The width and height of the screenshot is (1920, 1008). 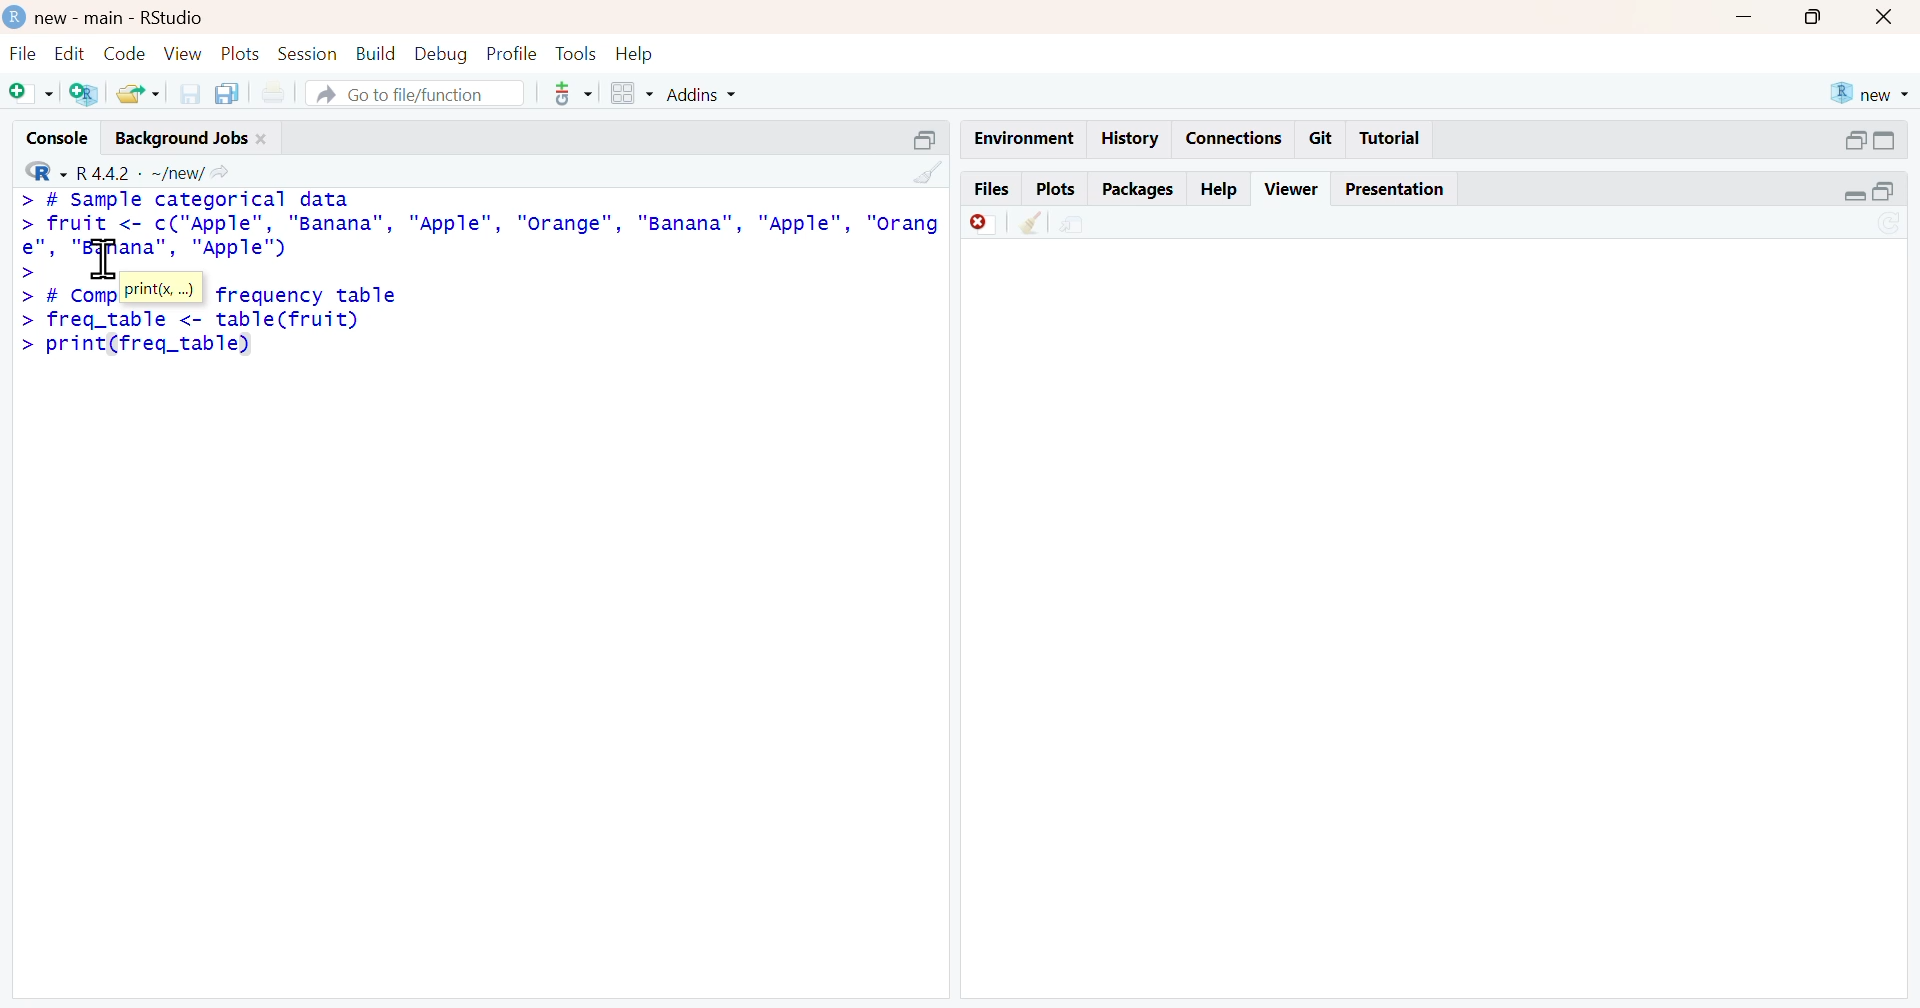 What do you see at coordinates (415, 94) in the screenshot?
I see `go to file/function` at bounding box center [415, 94].